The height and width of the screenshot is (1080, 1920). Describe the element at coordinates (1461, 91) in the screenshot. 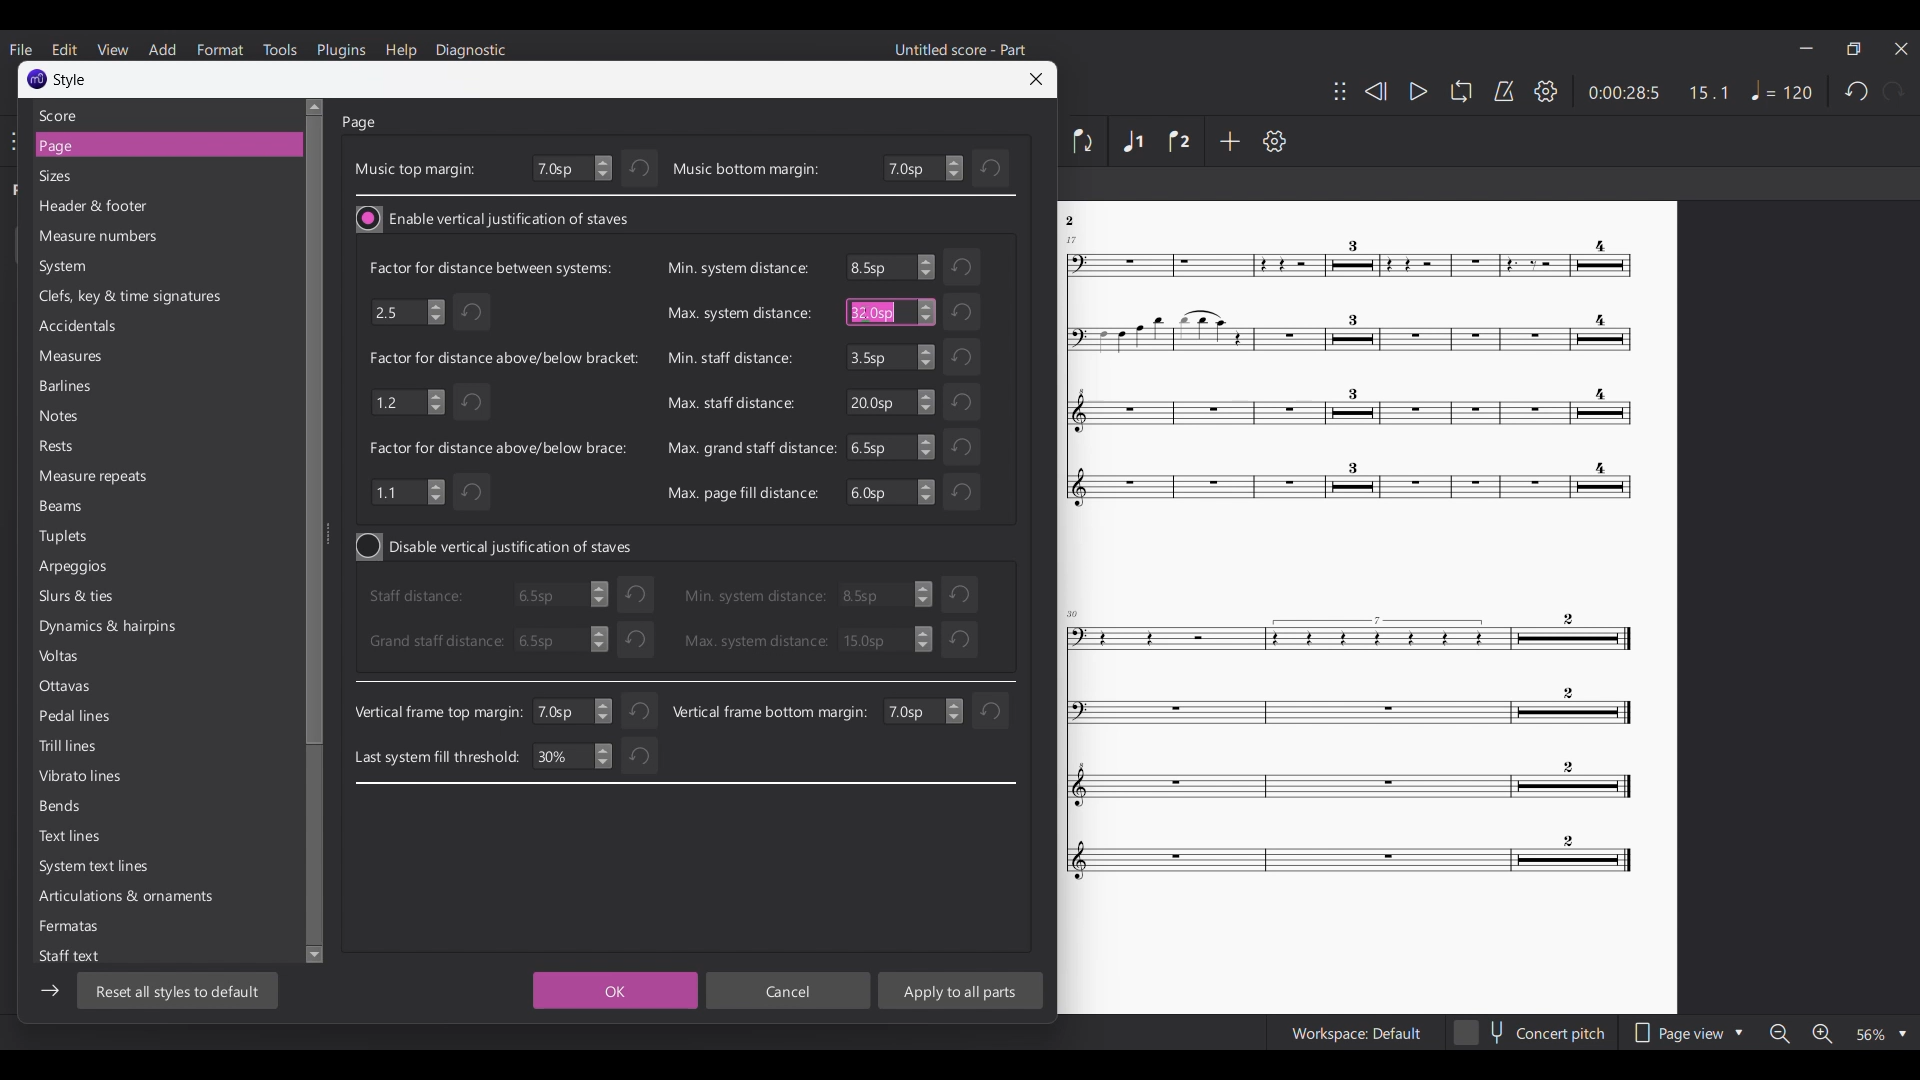

I see `Loop playback` at that location.